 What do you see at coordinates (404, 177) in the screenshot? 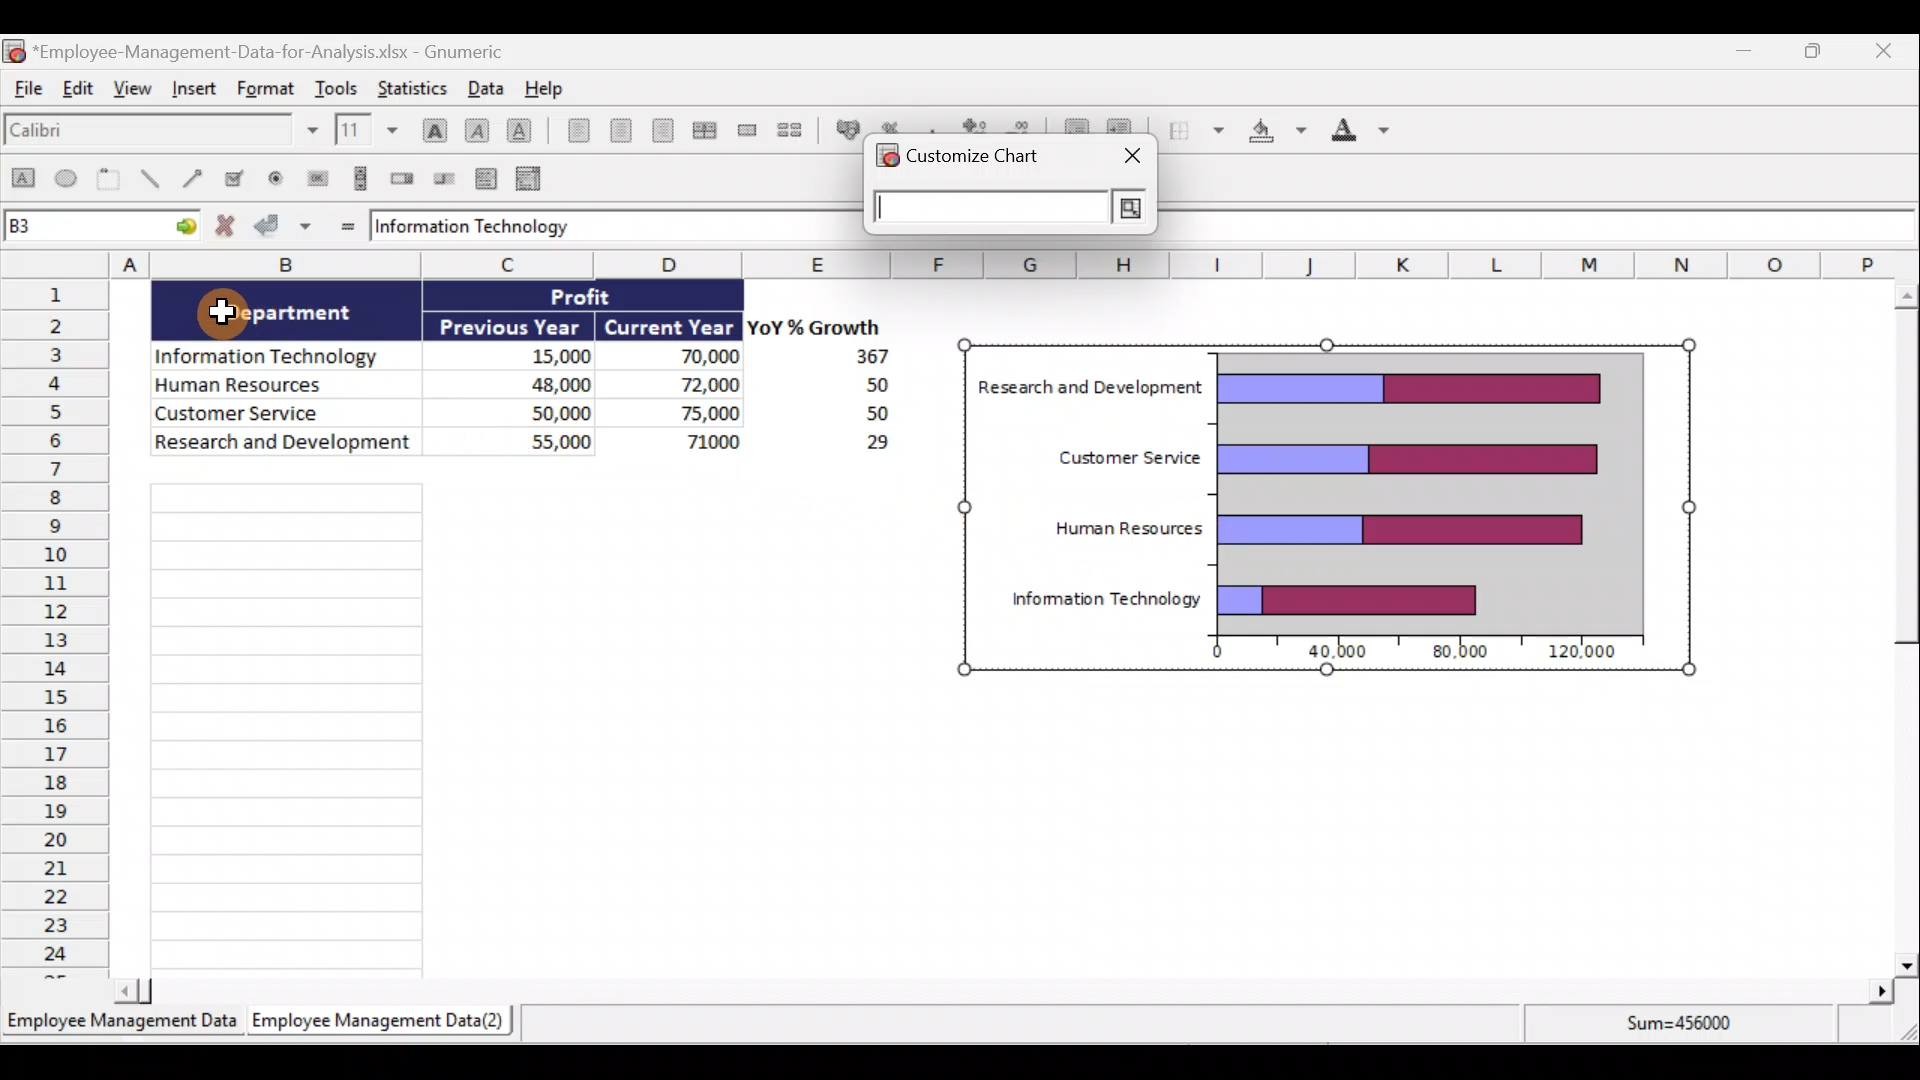
I see `Create a spin button` at bounding box center [404, 177].